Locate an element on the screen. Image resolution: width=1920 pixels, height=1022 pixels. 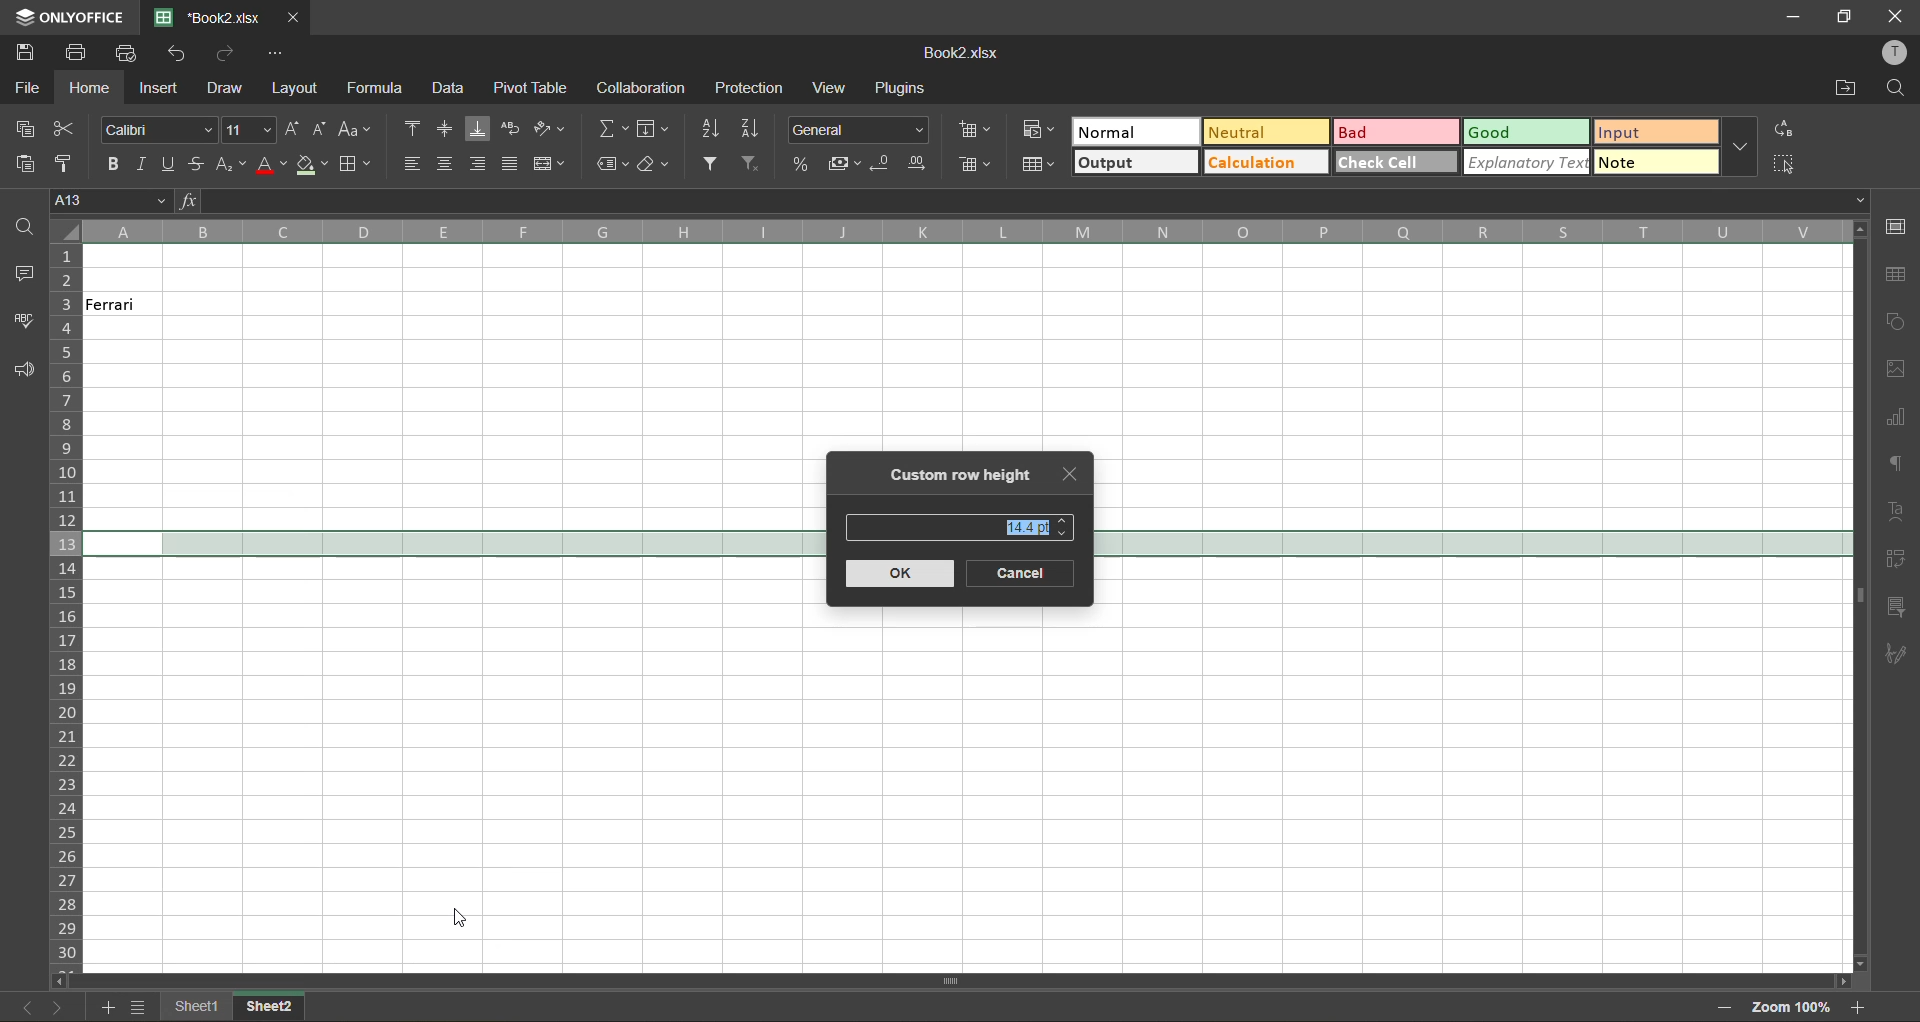
fields is located at coordinates (653, 131).